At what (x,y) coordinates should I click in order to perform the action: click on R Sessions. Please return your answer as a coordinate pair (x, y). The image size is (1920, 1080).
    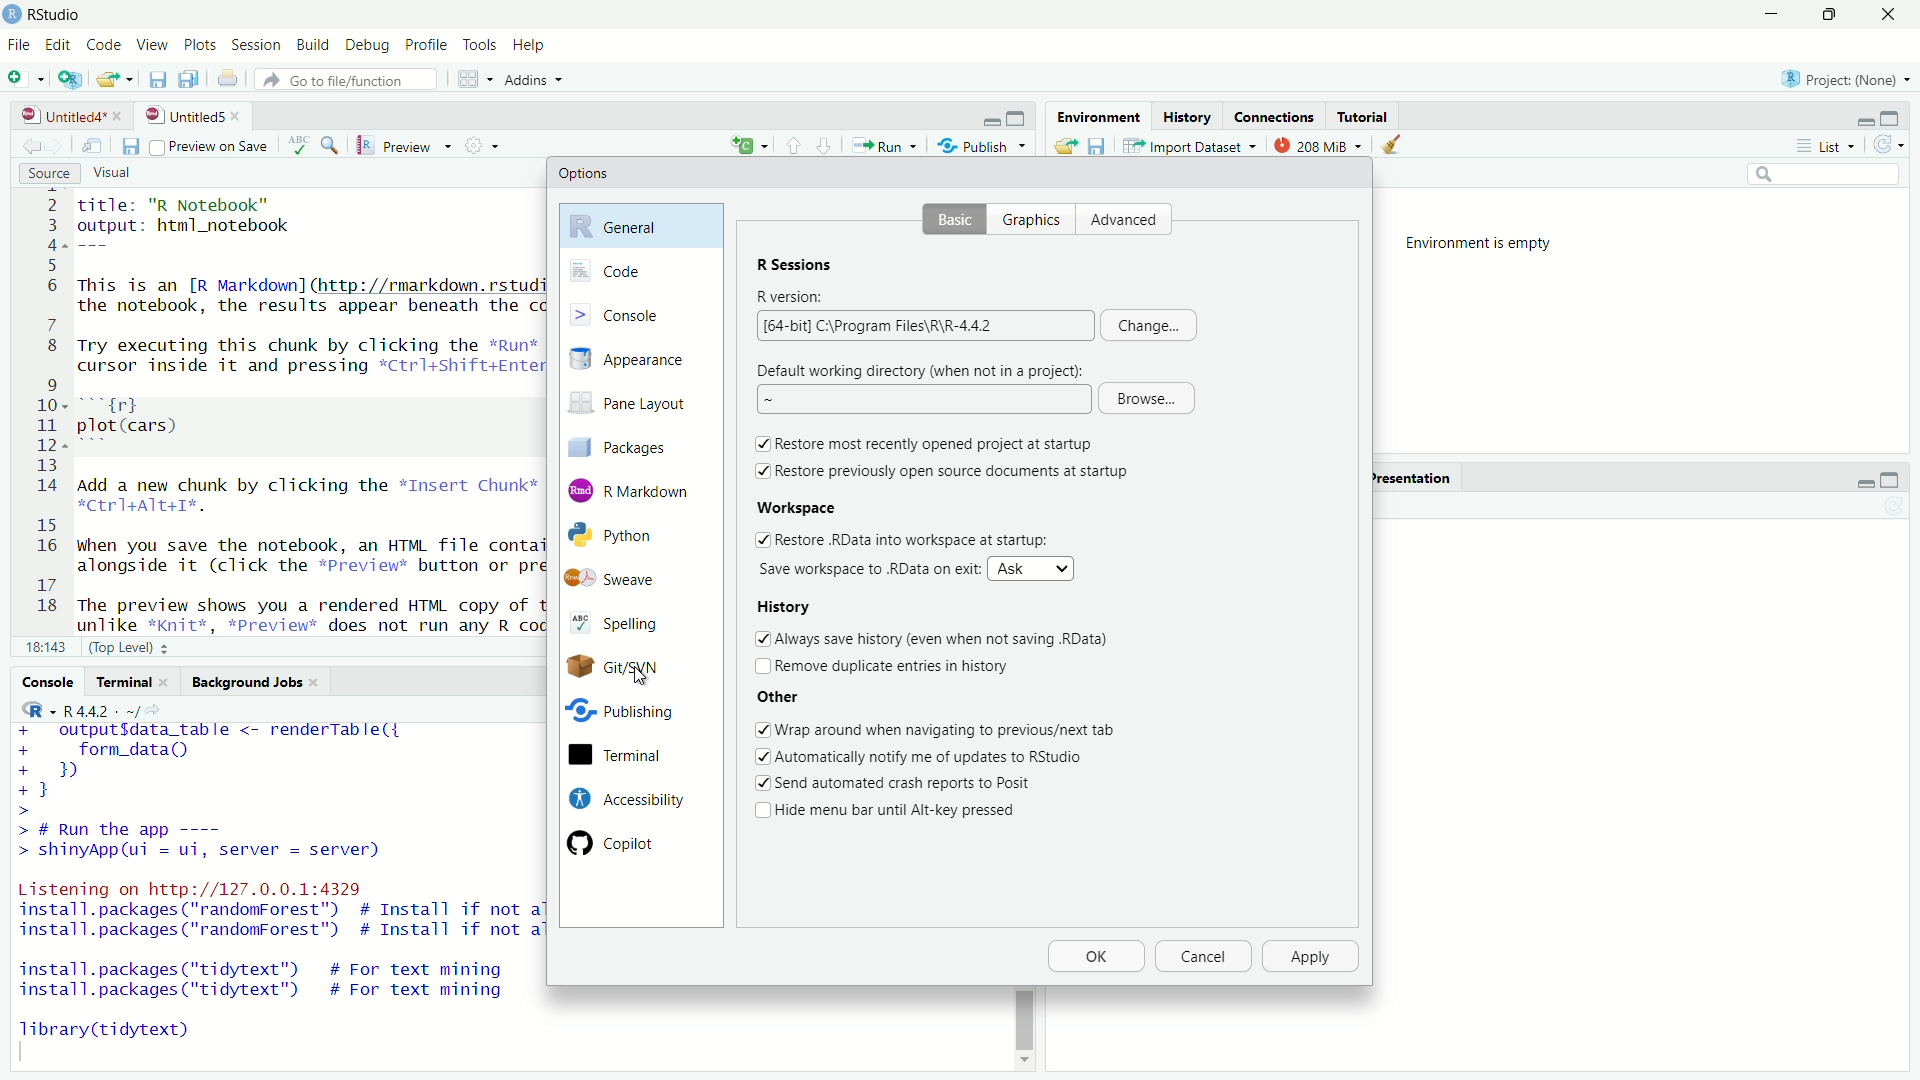
    Looking at the image, I should click on (795, 263).